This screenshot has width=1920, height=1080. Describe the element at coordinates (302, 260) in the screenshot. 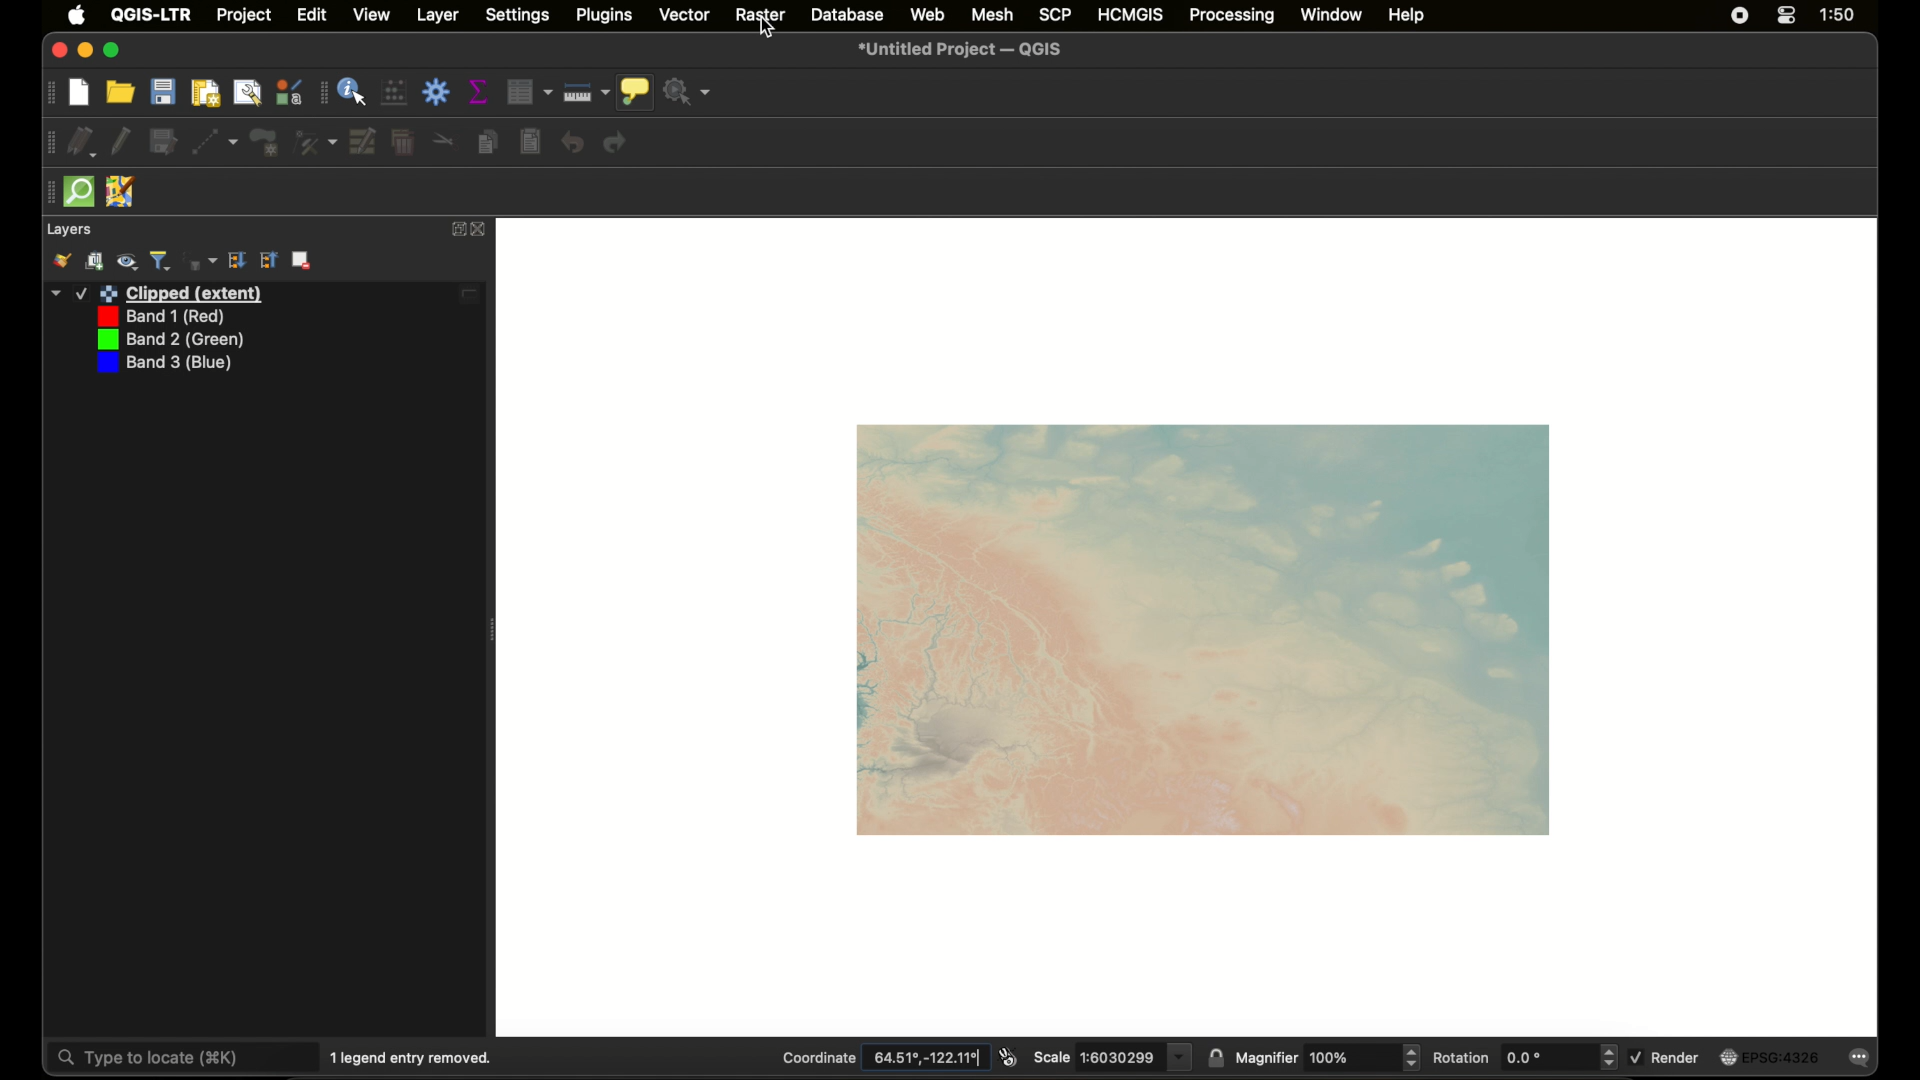

I see `remove layer` at that location.